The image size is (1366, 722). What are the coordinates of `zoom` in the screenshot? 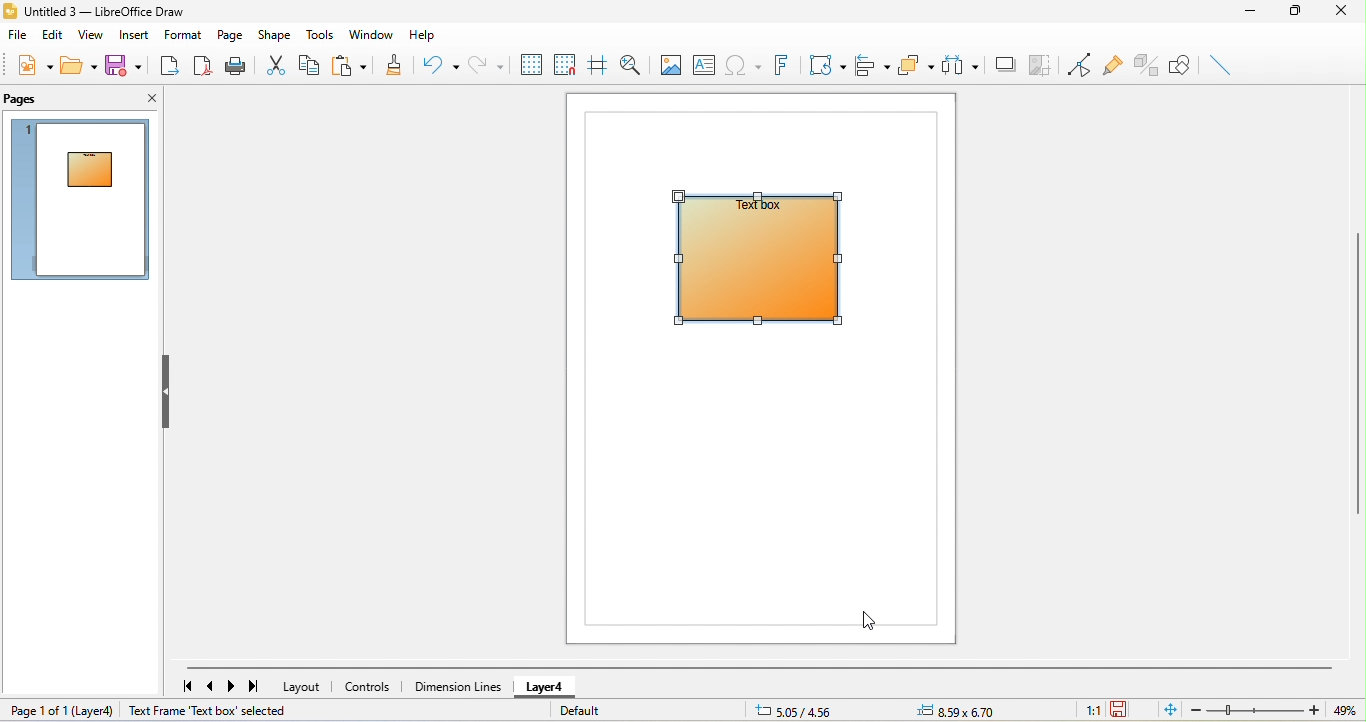 It's located at (1277, 709).